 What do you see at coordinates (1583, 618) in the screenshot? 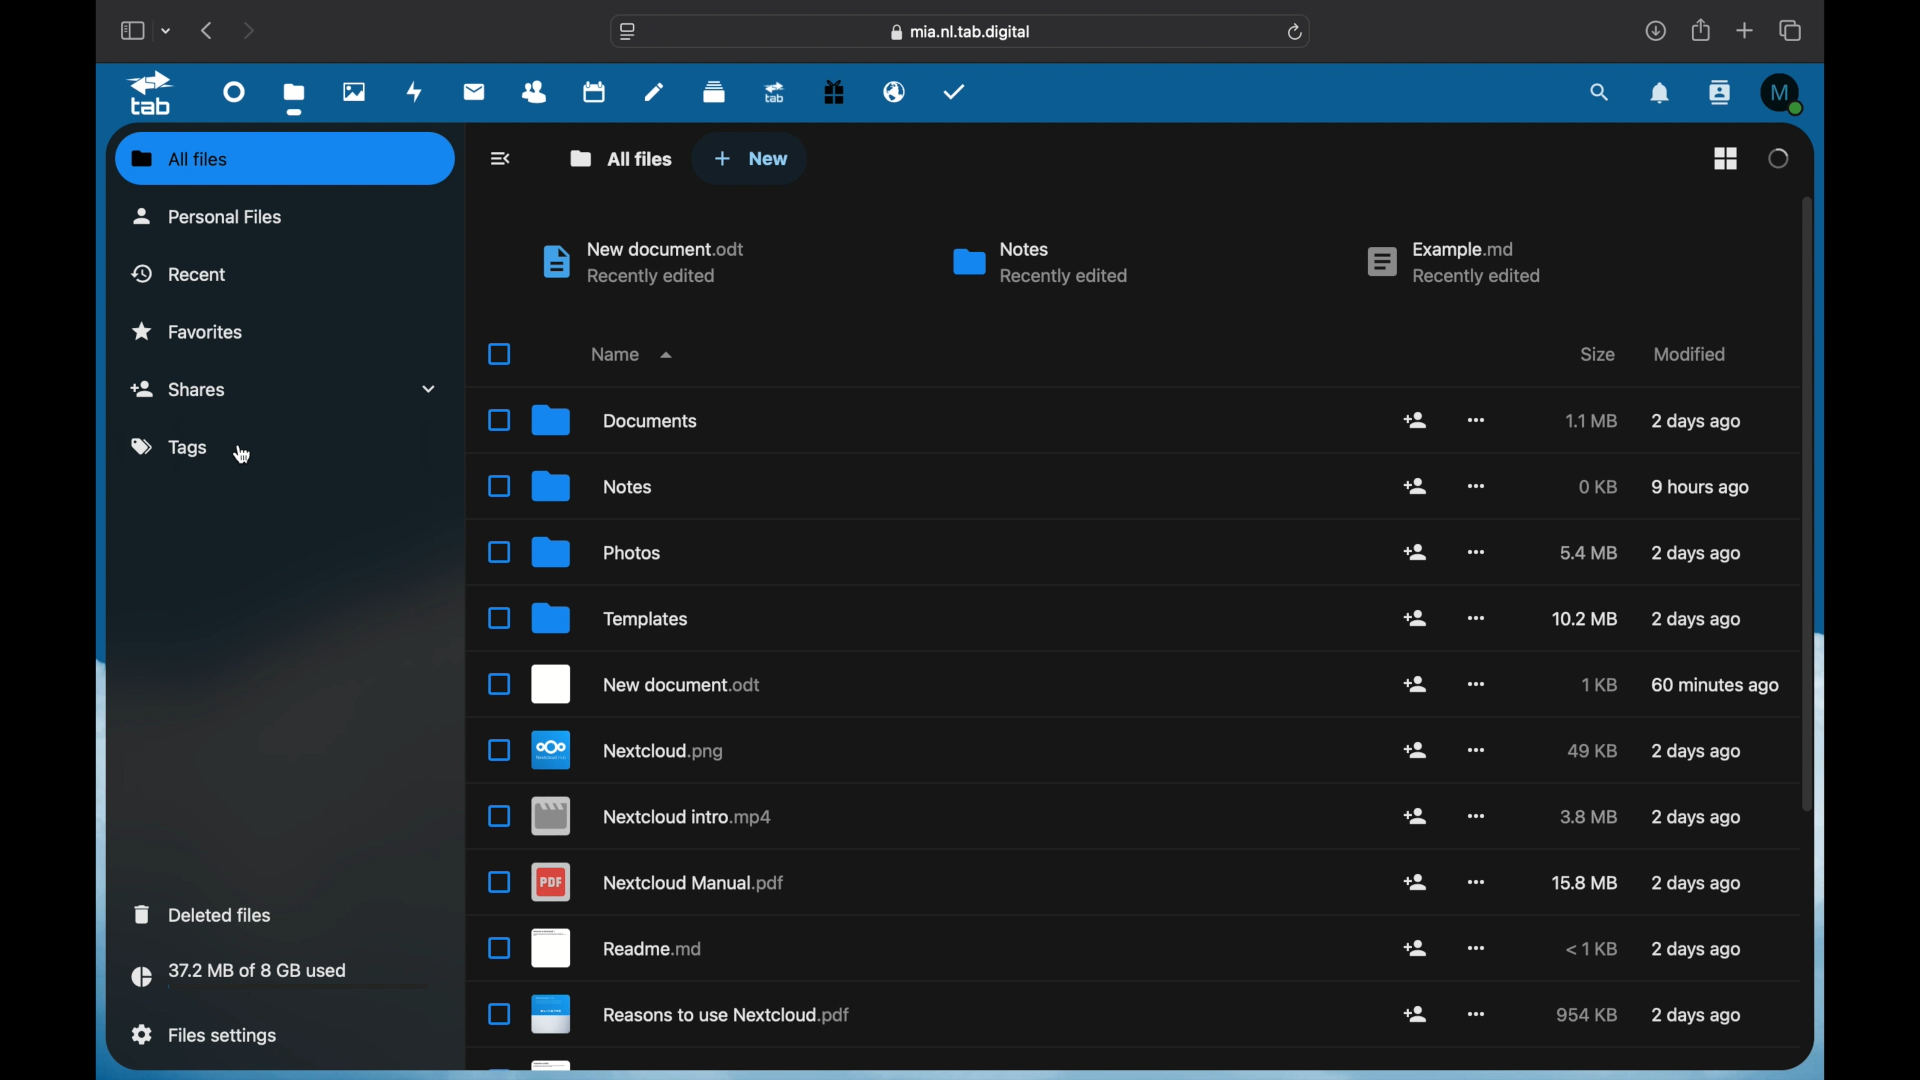
I see `size` at bounding box center [1583, 618].